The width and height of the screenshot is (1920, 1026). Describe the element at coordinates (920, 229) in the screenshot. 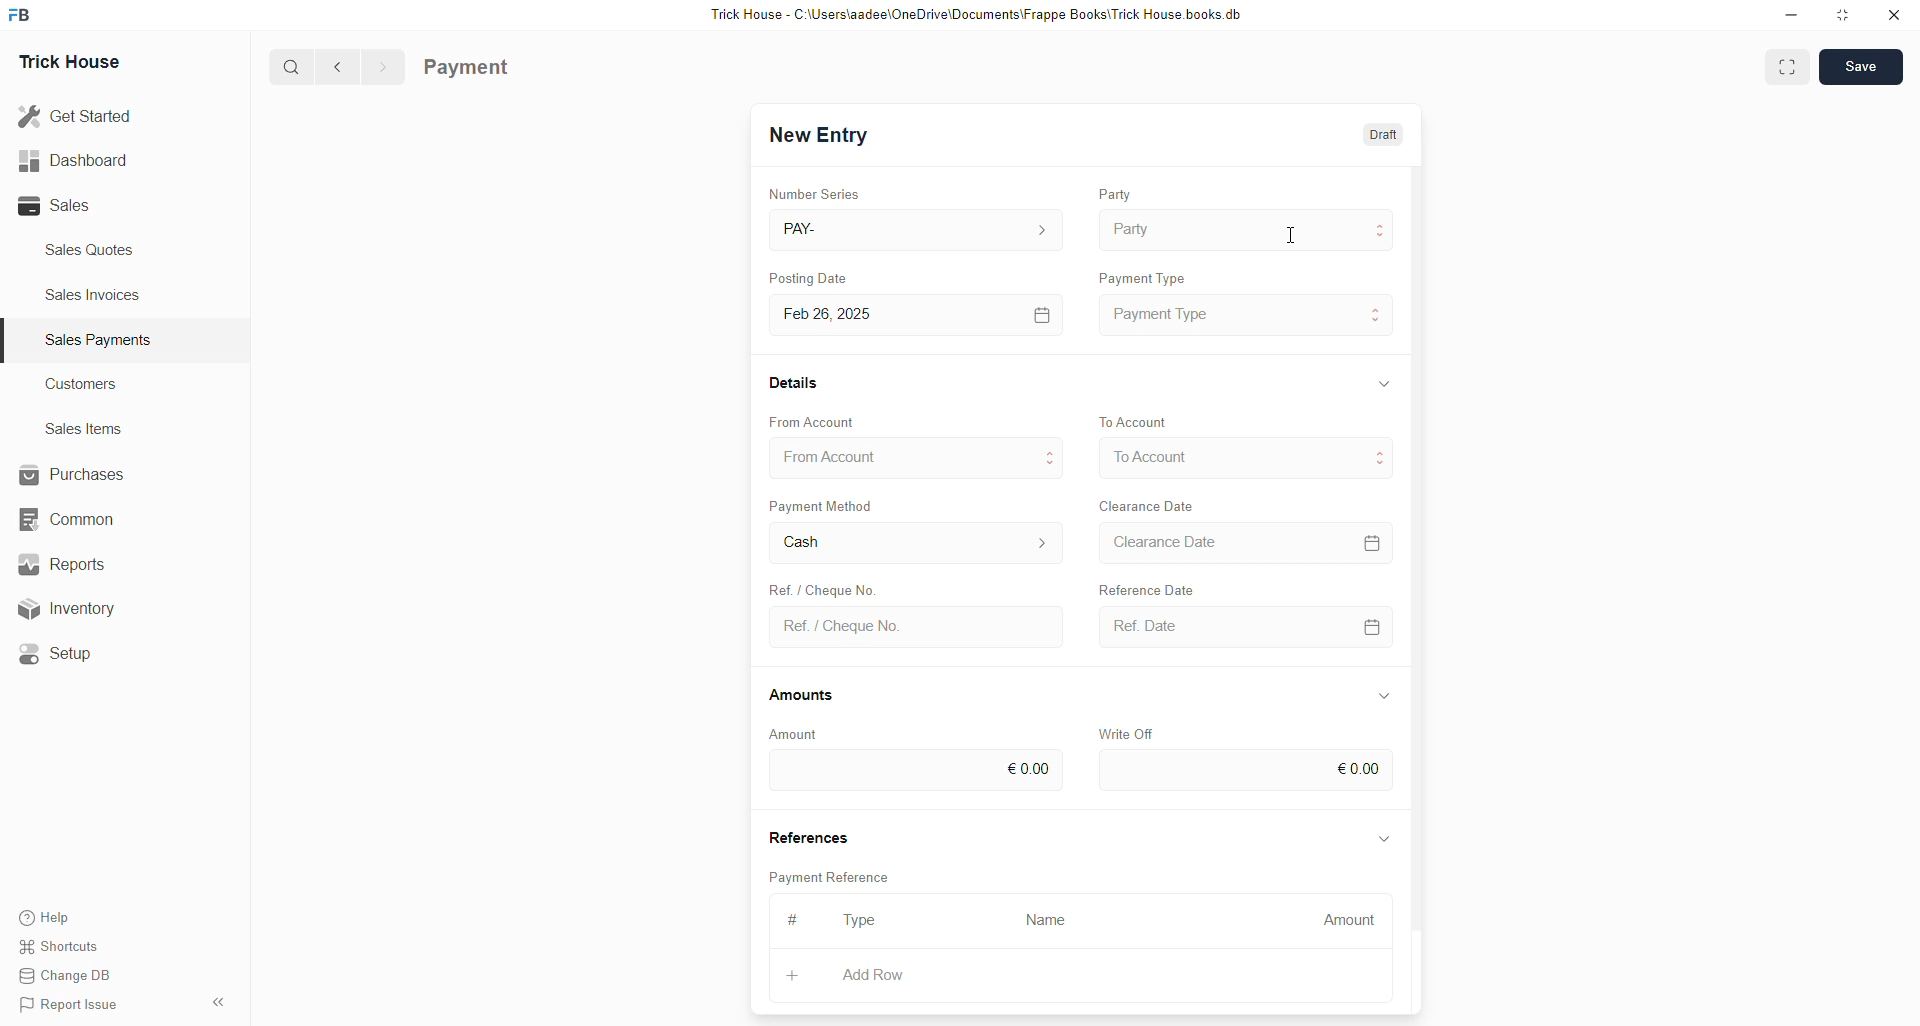

I see `PAY` at that location.